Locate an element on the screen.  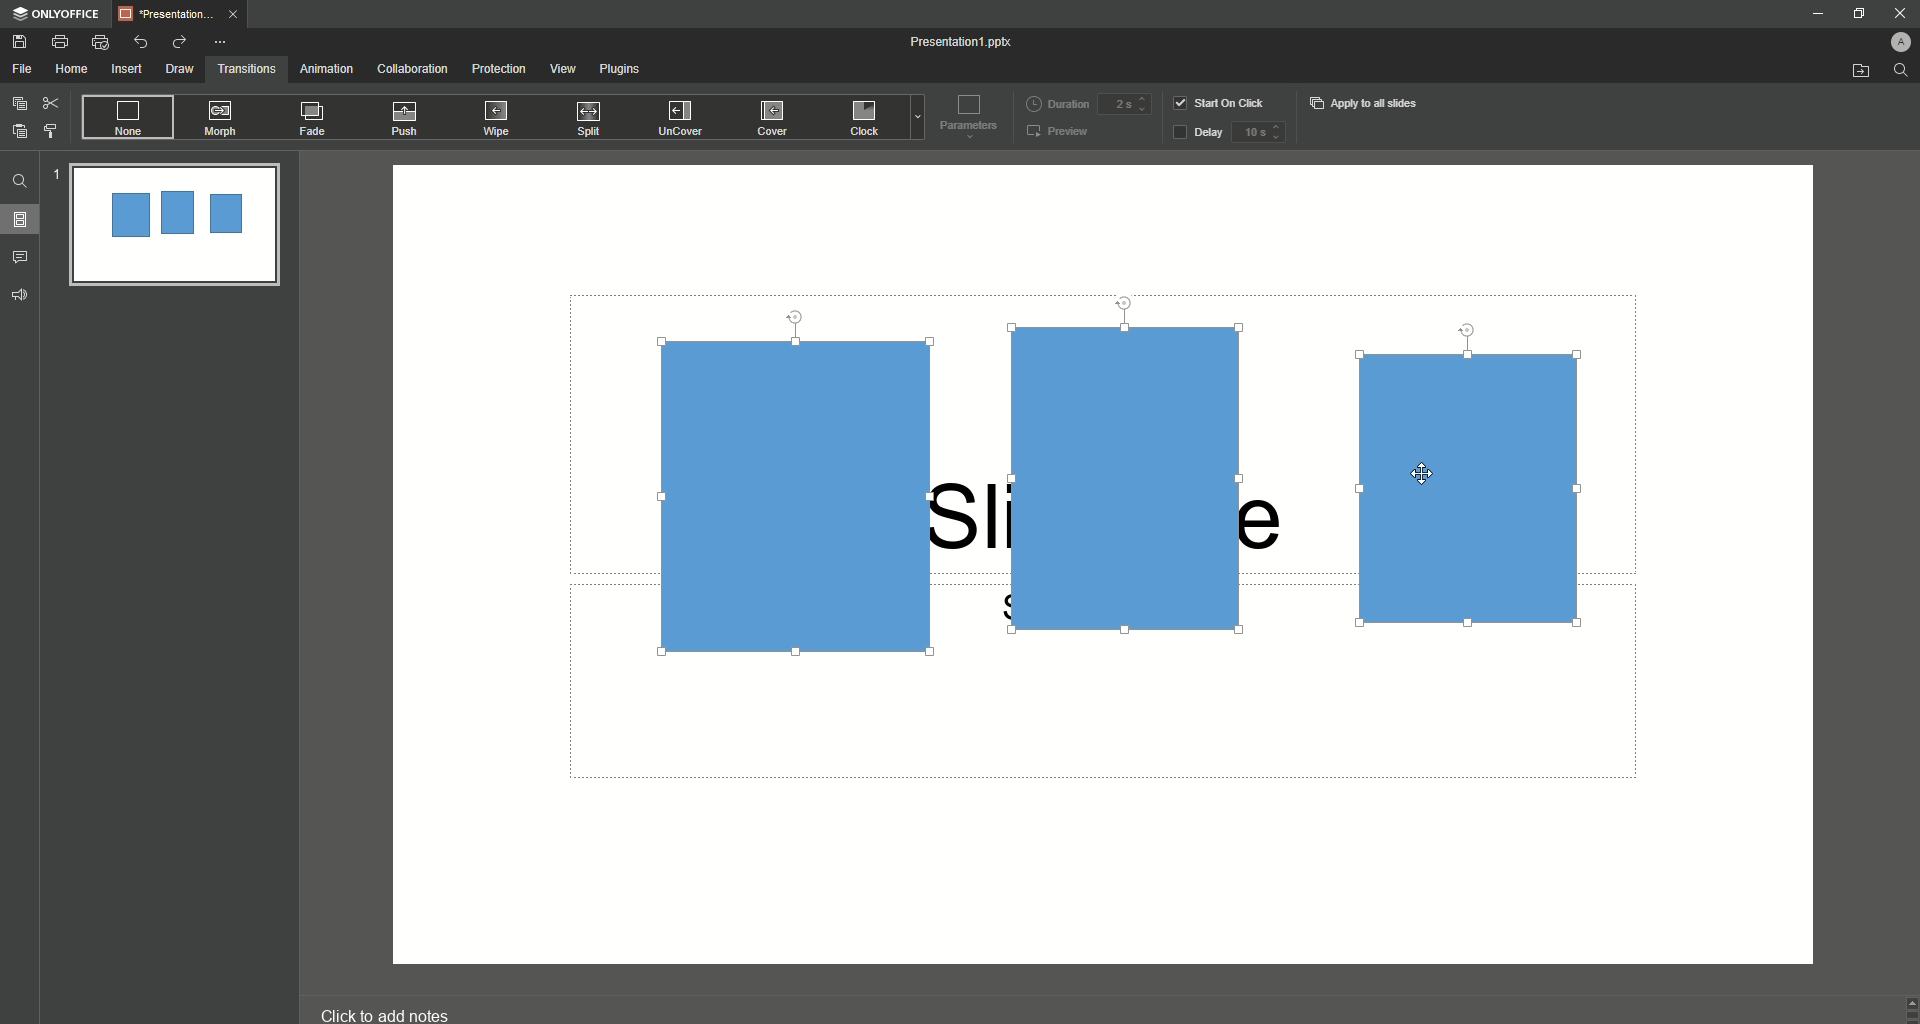
Comments is located at coordinates (24, 256).